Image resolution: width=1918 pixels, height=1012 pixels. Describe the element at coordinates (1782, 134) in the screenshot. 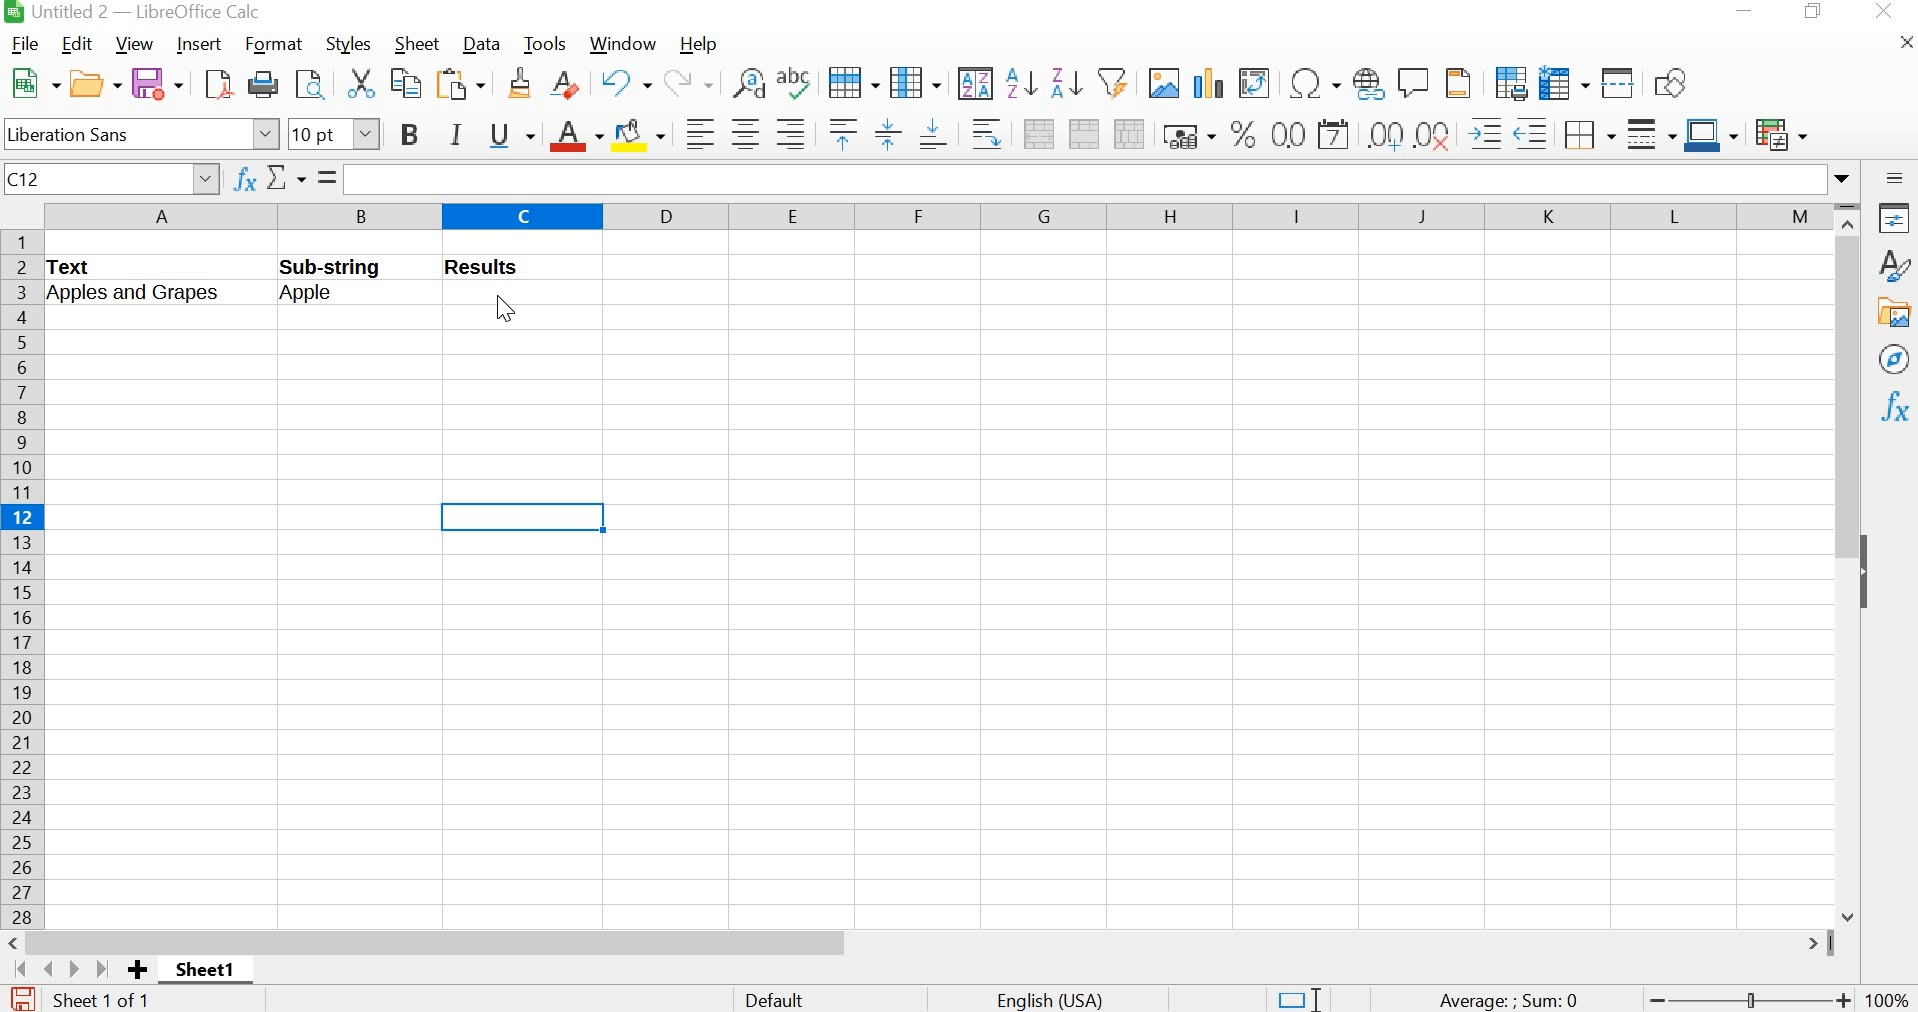

I see `conditional` at that location.